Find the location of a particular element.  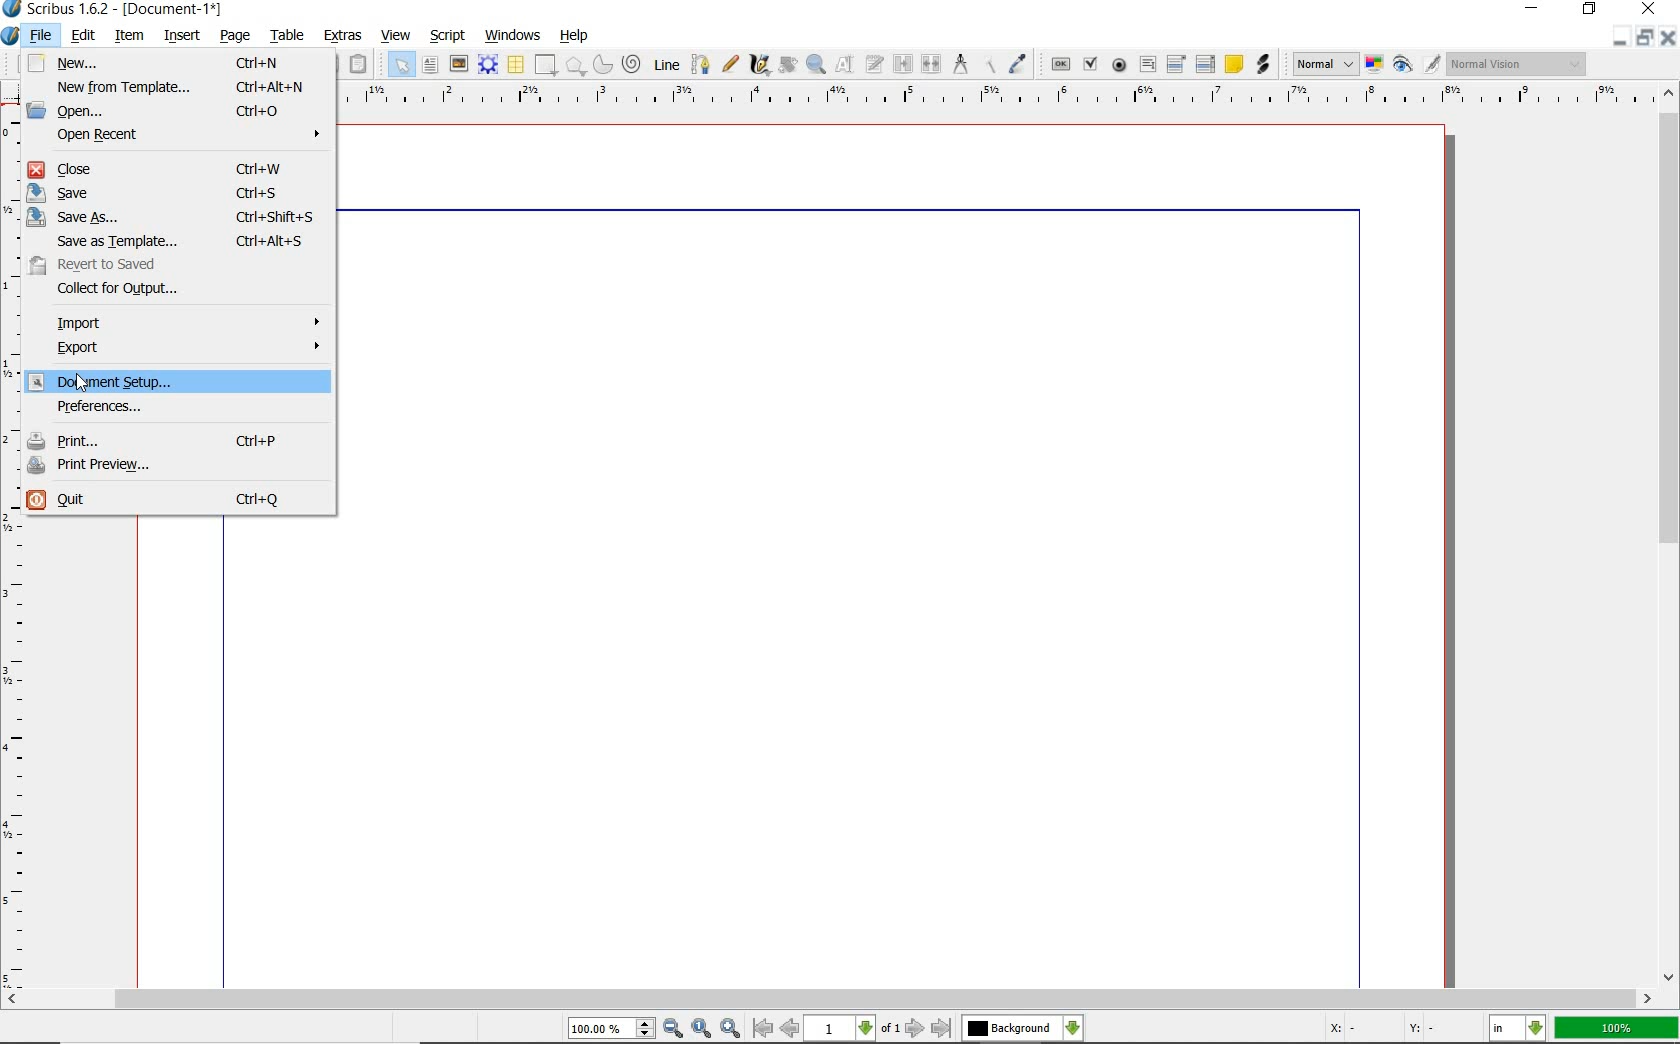

visual appearance of the display is located at coordinates (1518, 63).